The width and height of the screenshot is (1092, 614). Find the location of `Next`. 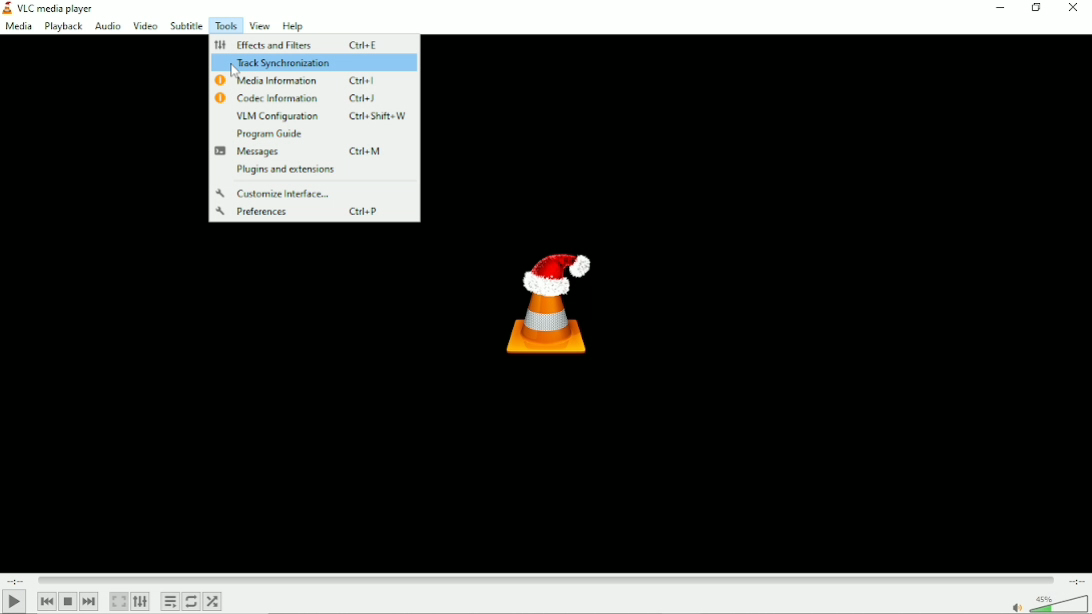

Next is located at coordinates (89, 601).